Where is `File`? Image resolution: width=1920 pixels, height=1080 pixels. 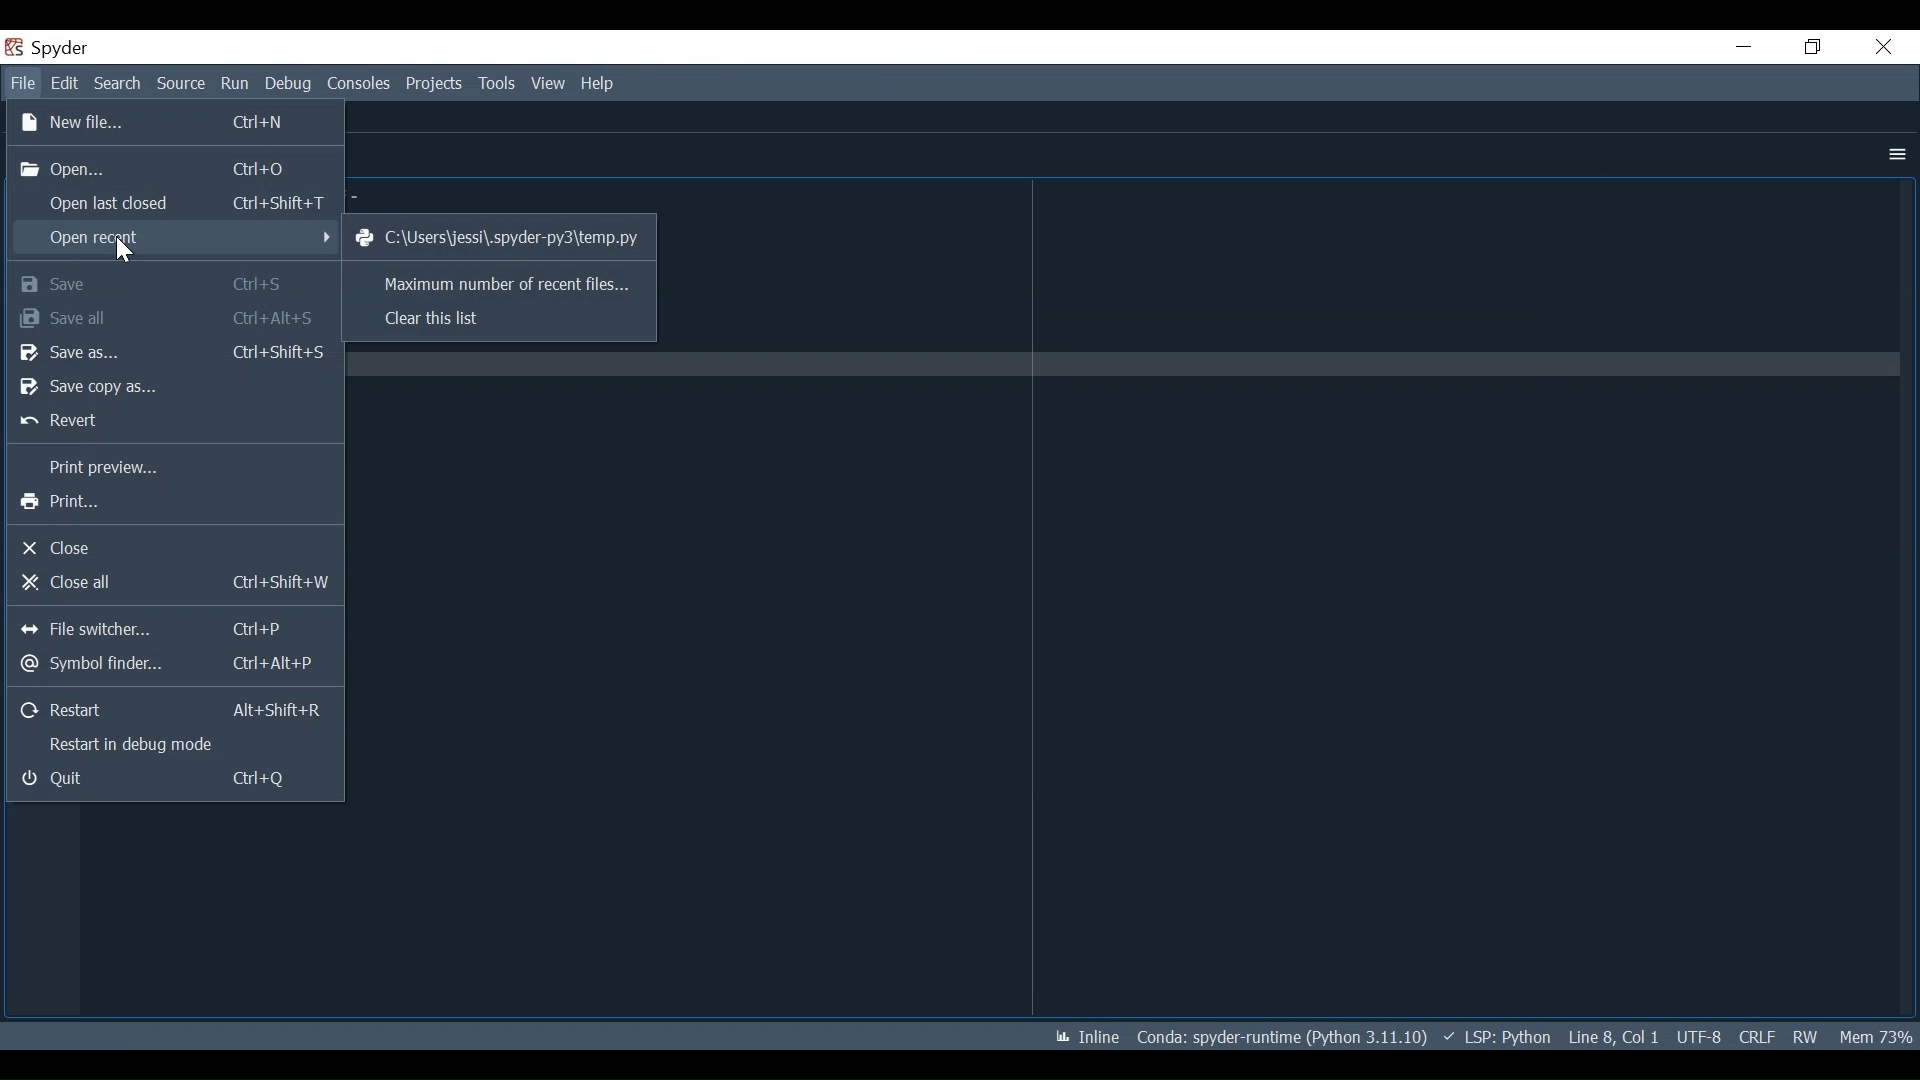 File is located at coordinates (22, 83).